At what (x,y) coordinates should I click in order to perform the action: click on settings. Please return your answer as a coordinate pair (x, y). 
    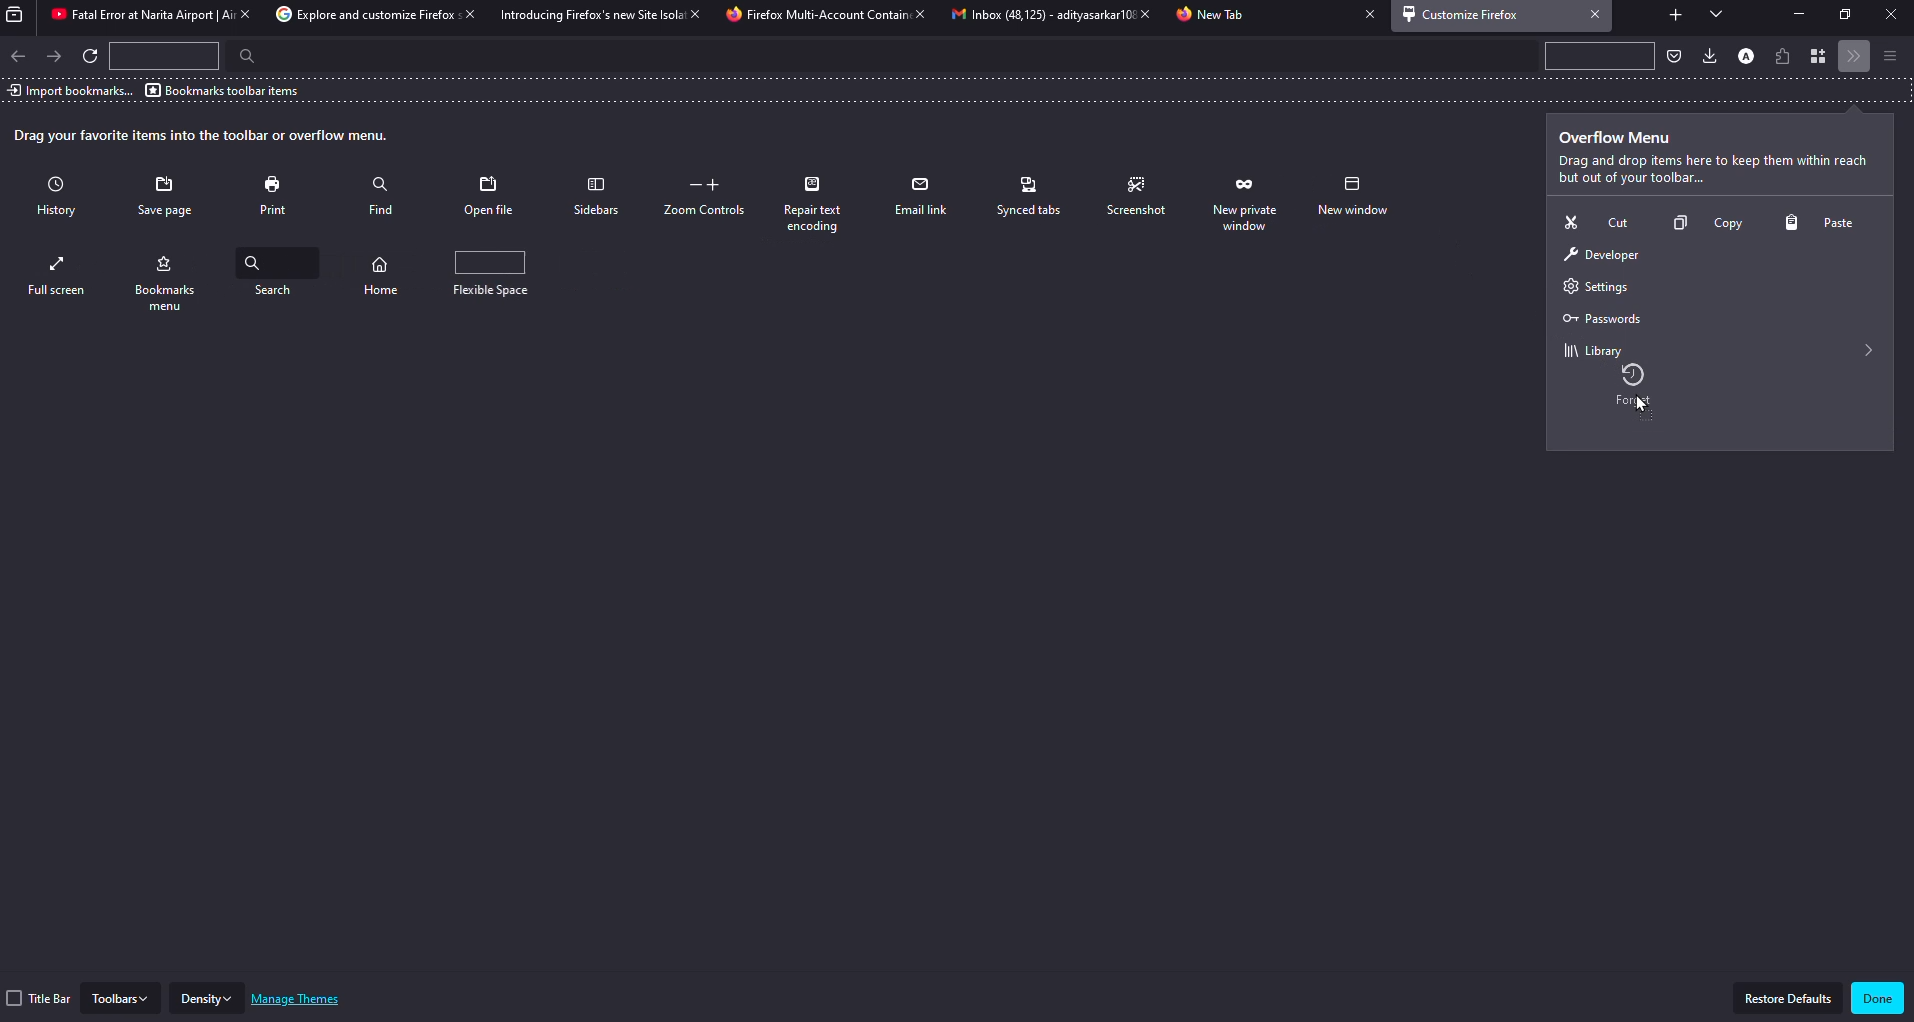
    Looking at the image, I should click on (1591, 288).